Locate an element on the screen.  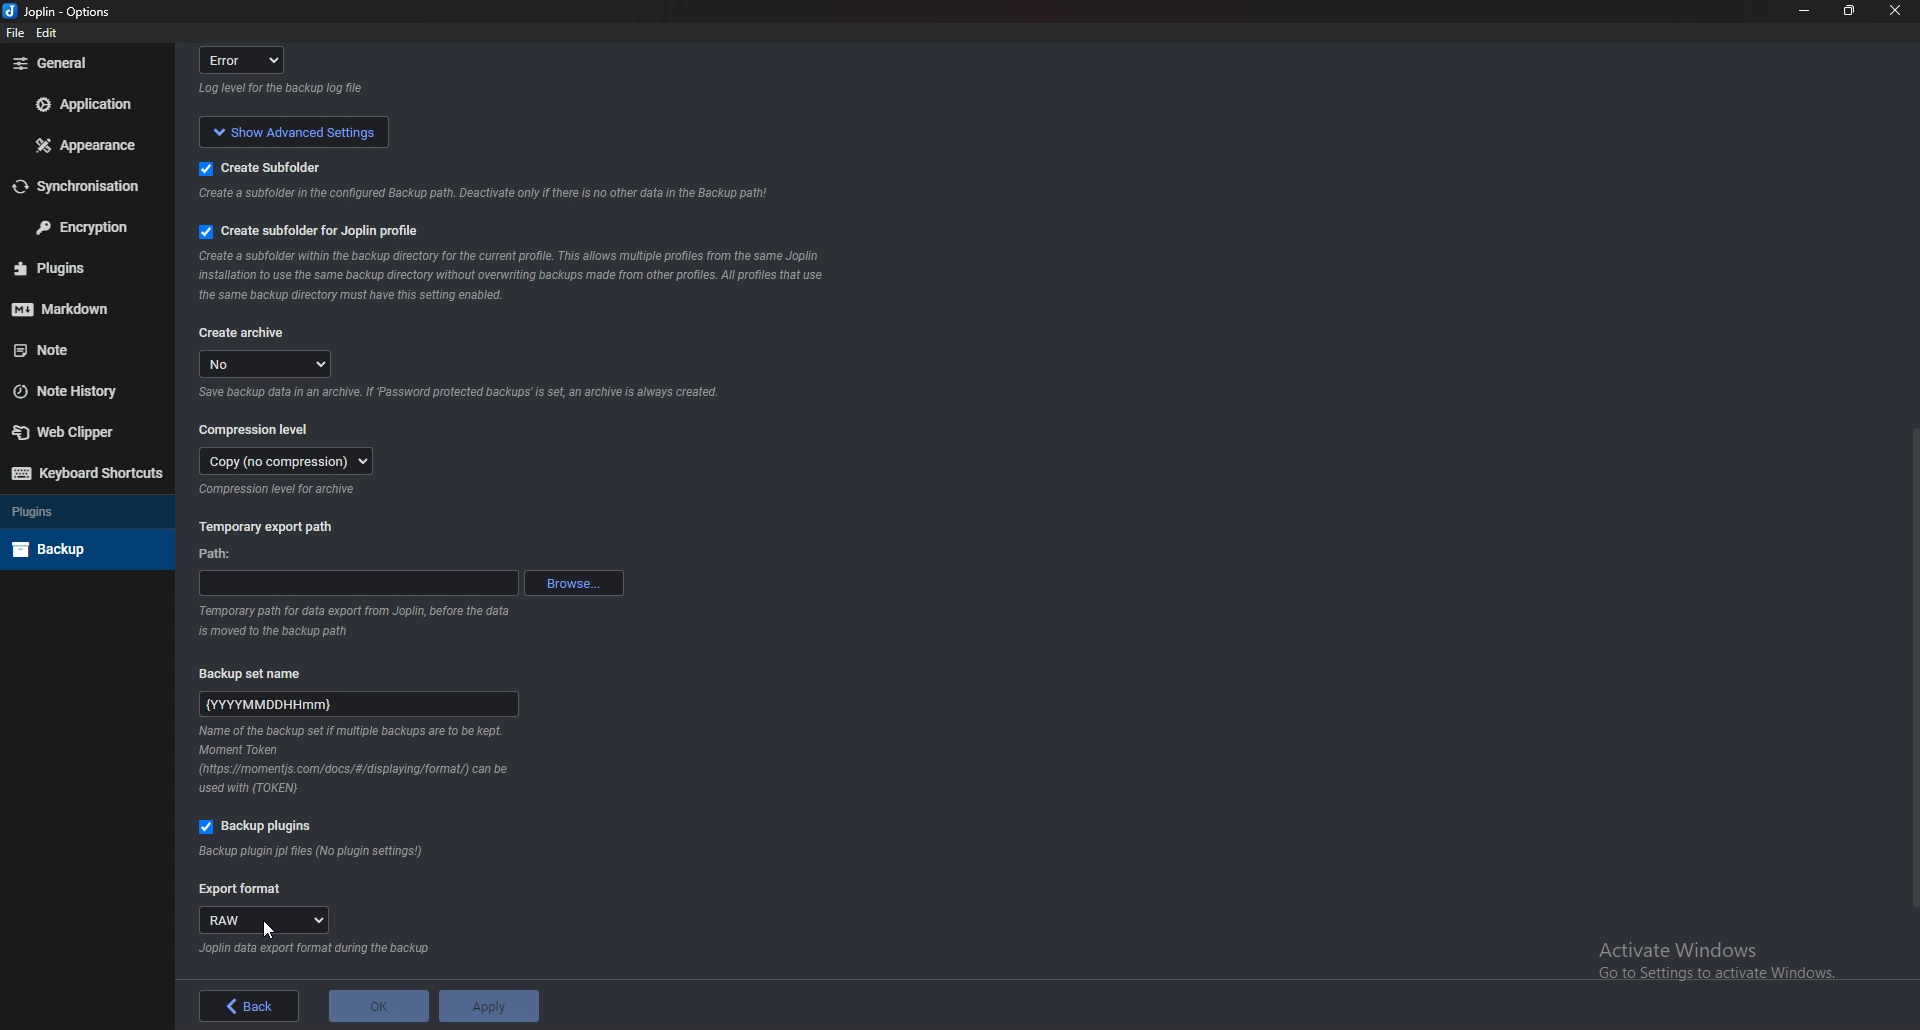
info is located at coordinates (285, 89).